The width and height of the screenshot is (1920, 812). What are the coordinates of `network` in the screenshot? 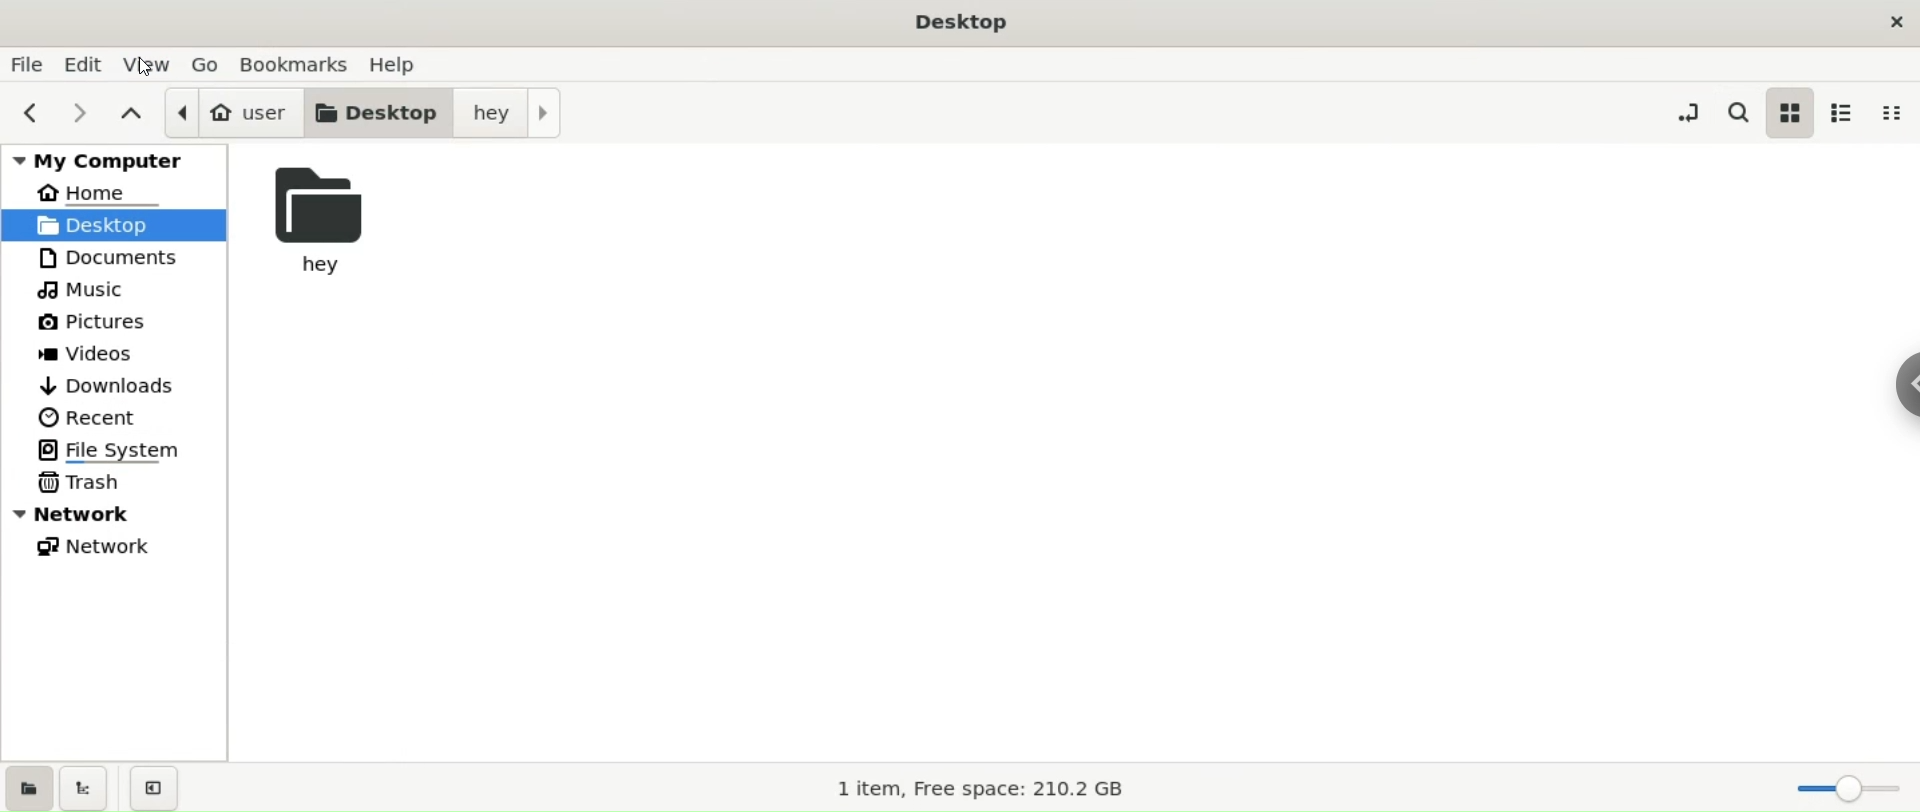 It's located at (126, 549).